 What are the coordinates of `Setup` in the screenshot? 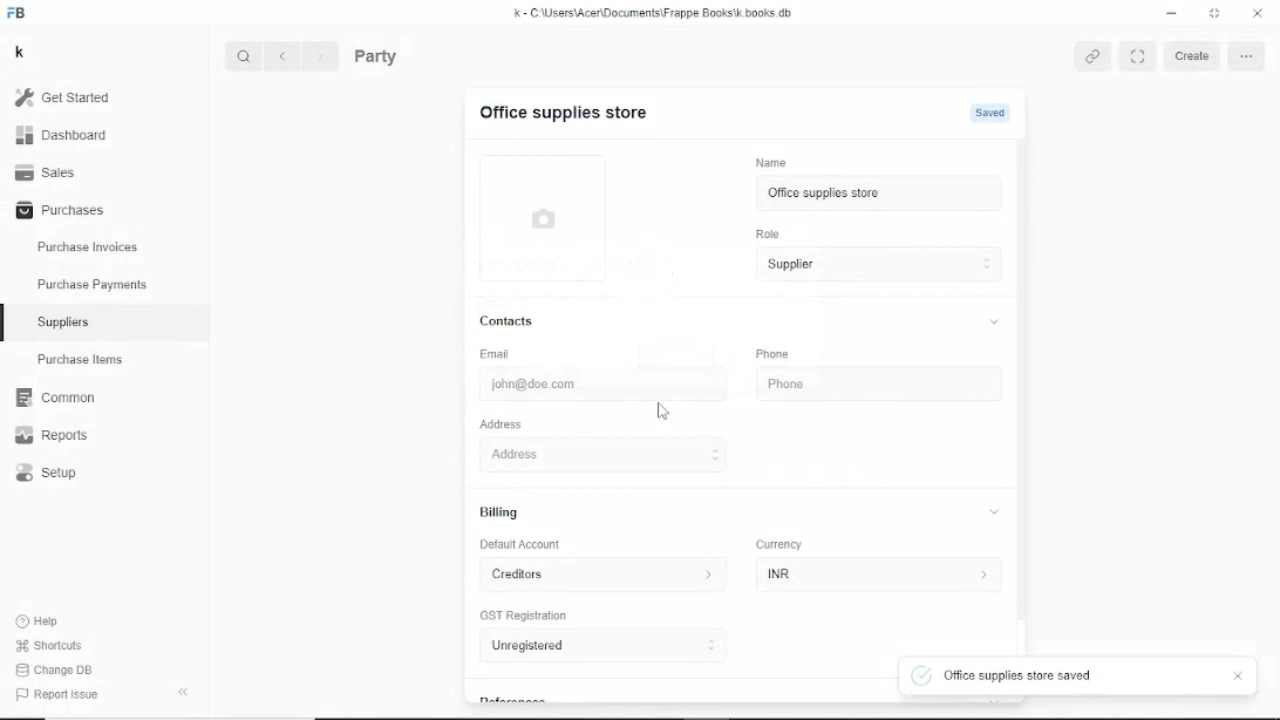 It's located at (46, 473).